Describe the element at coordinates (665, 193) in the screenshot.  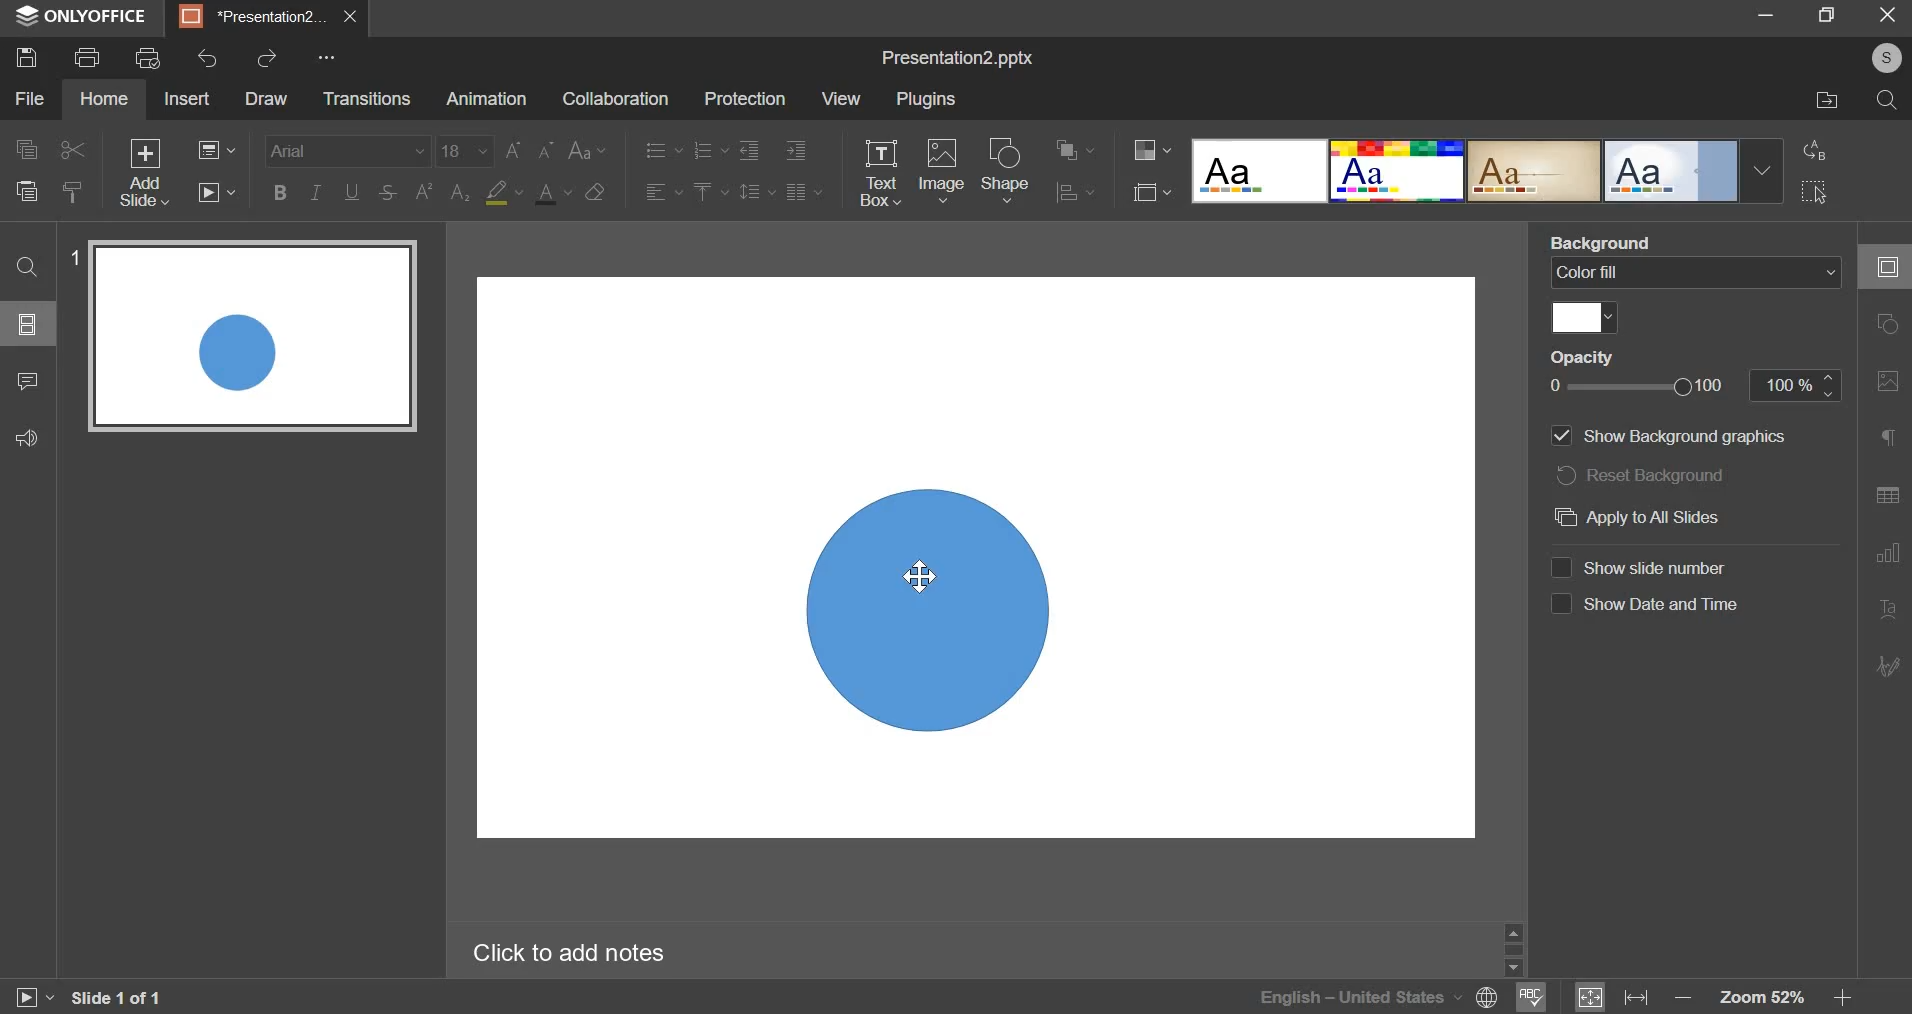
I see `horizontal alignment` at that location.